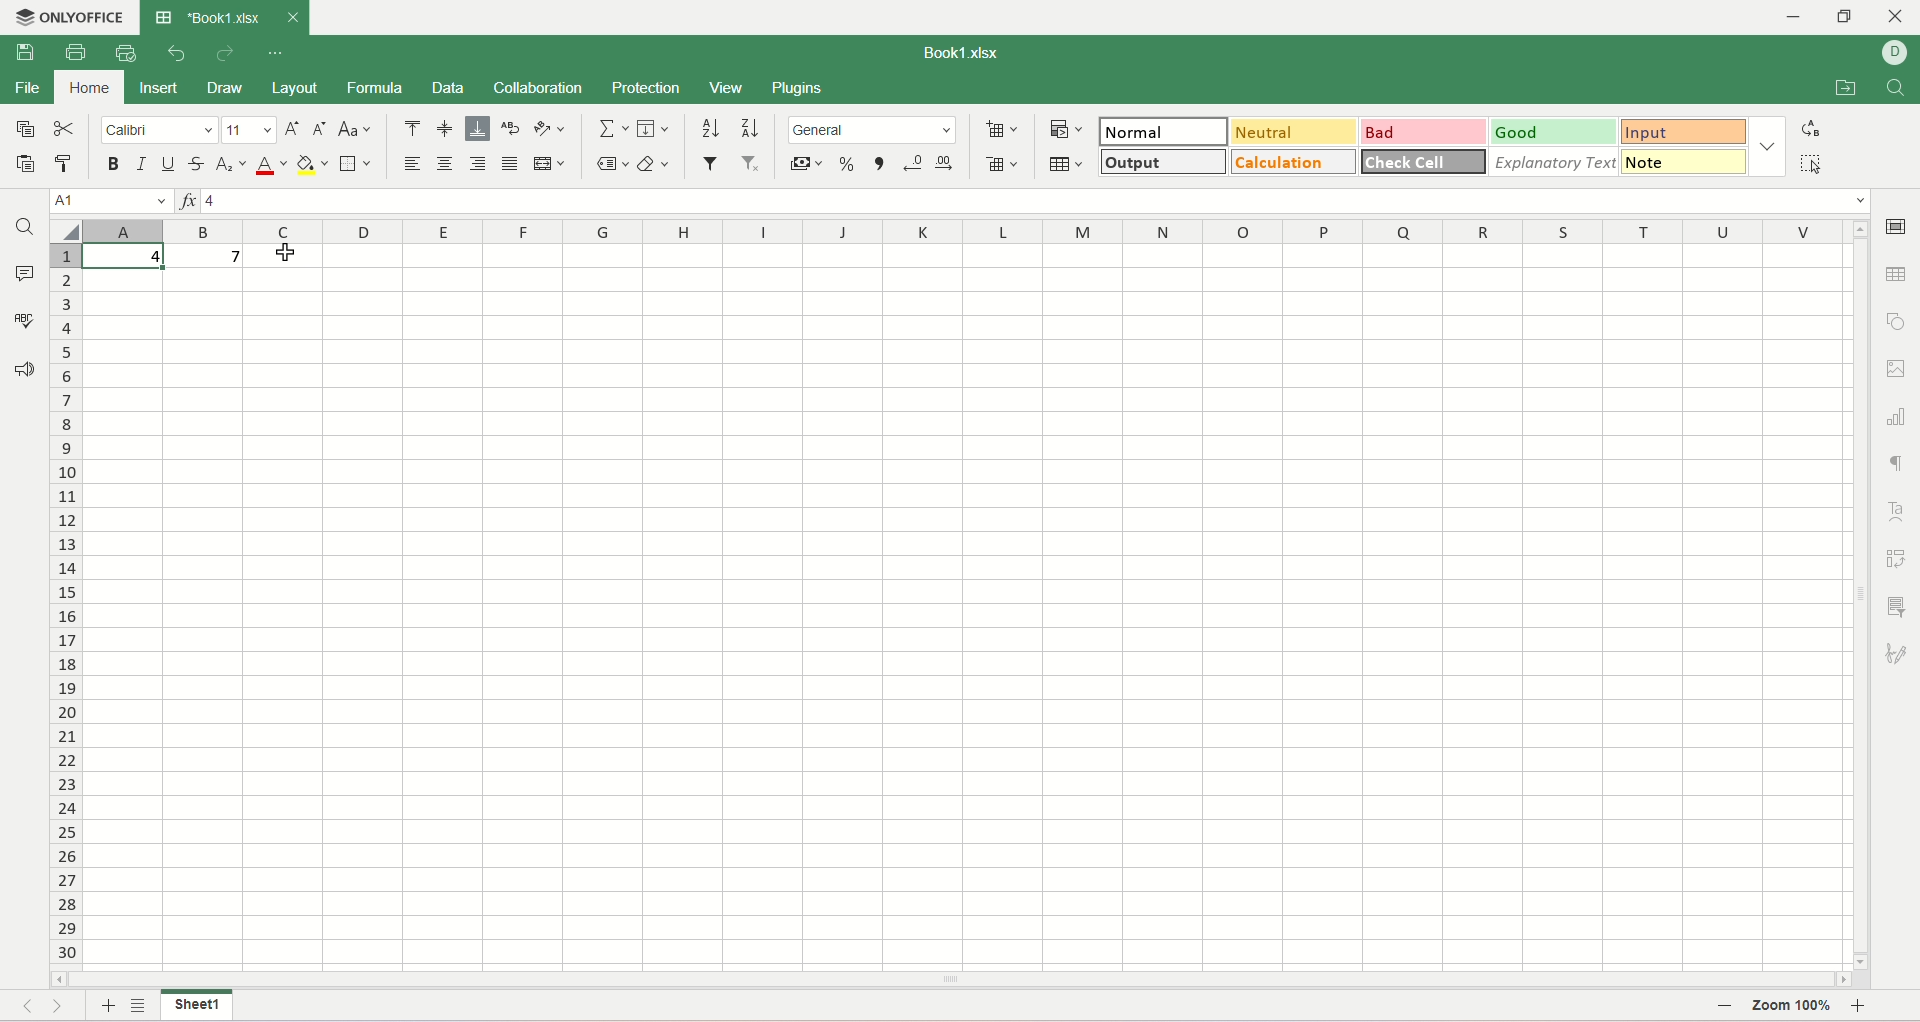  What do you see at coordinates (1897, 18) in the screenshot?
I see `close` at bounding box center [1897, 18].